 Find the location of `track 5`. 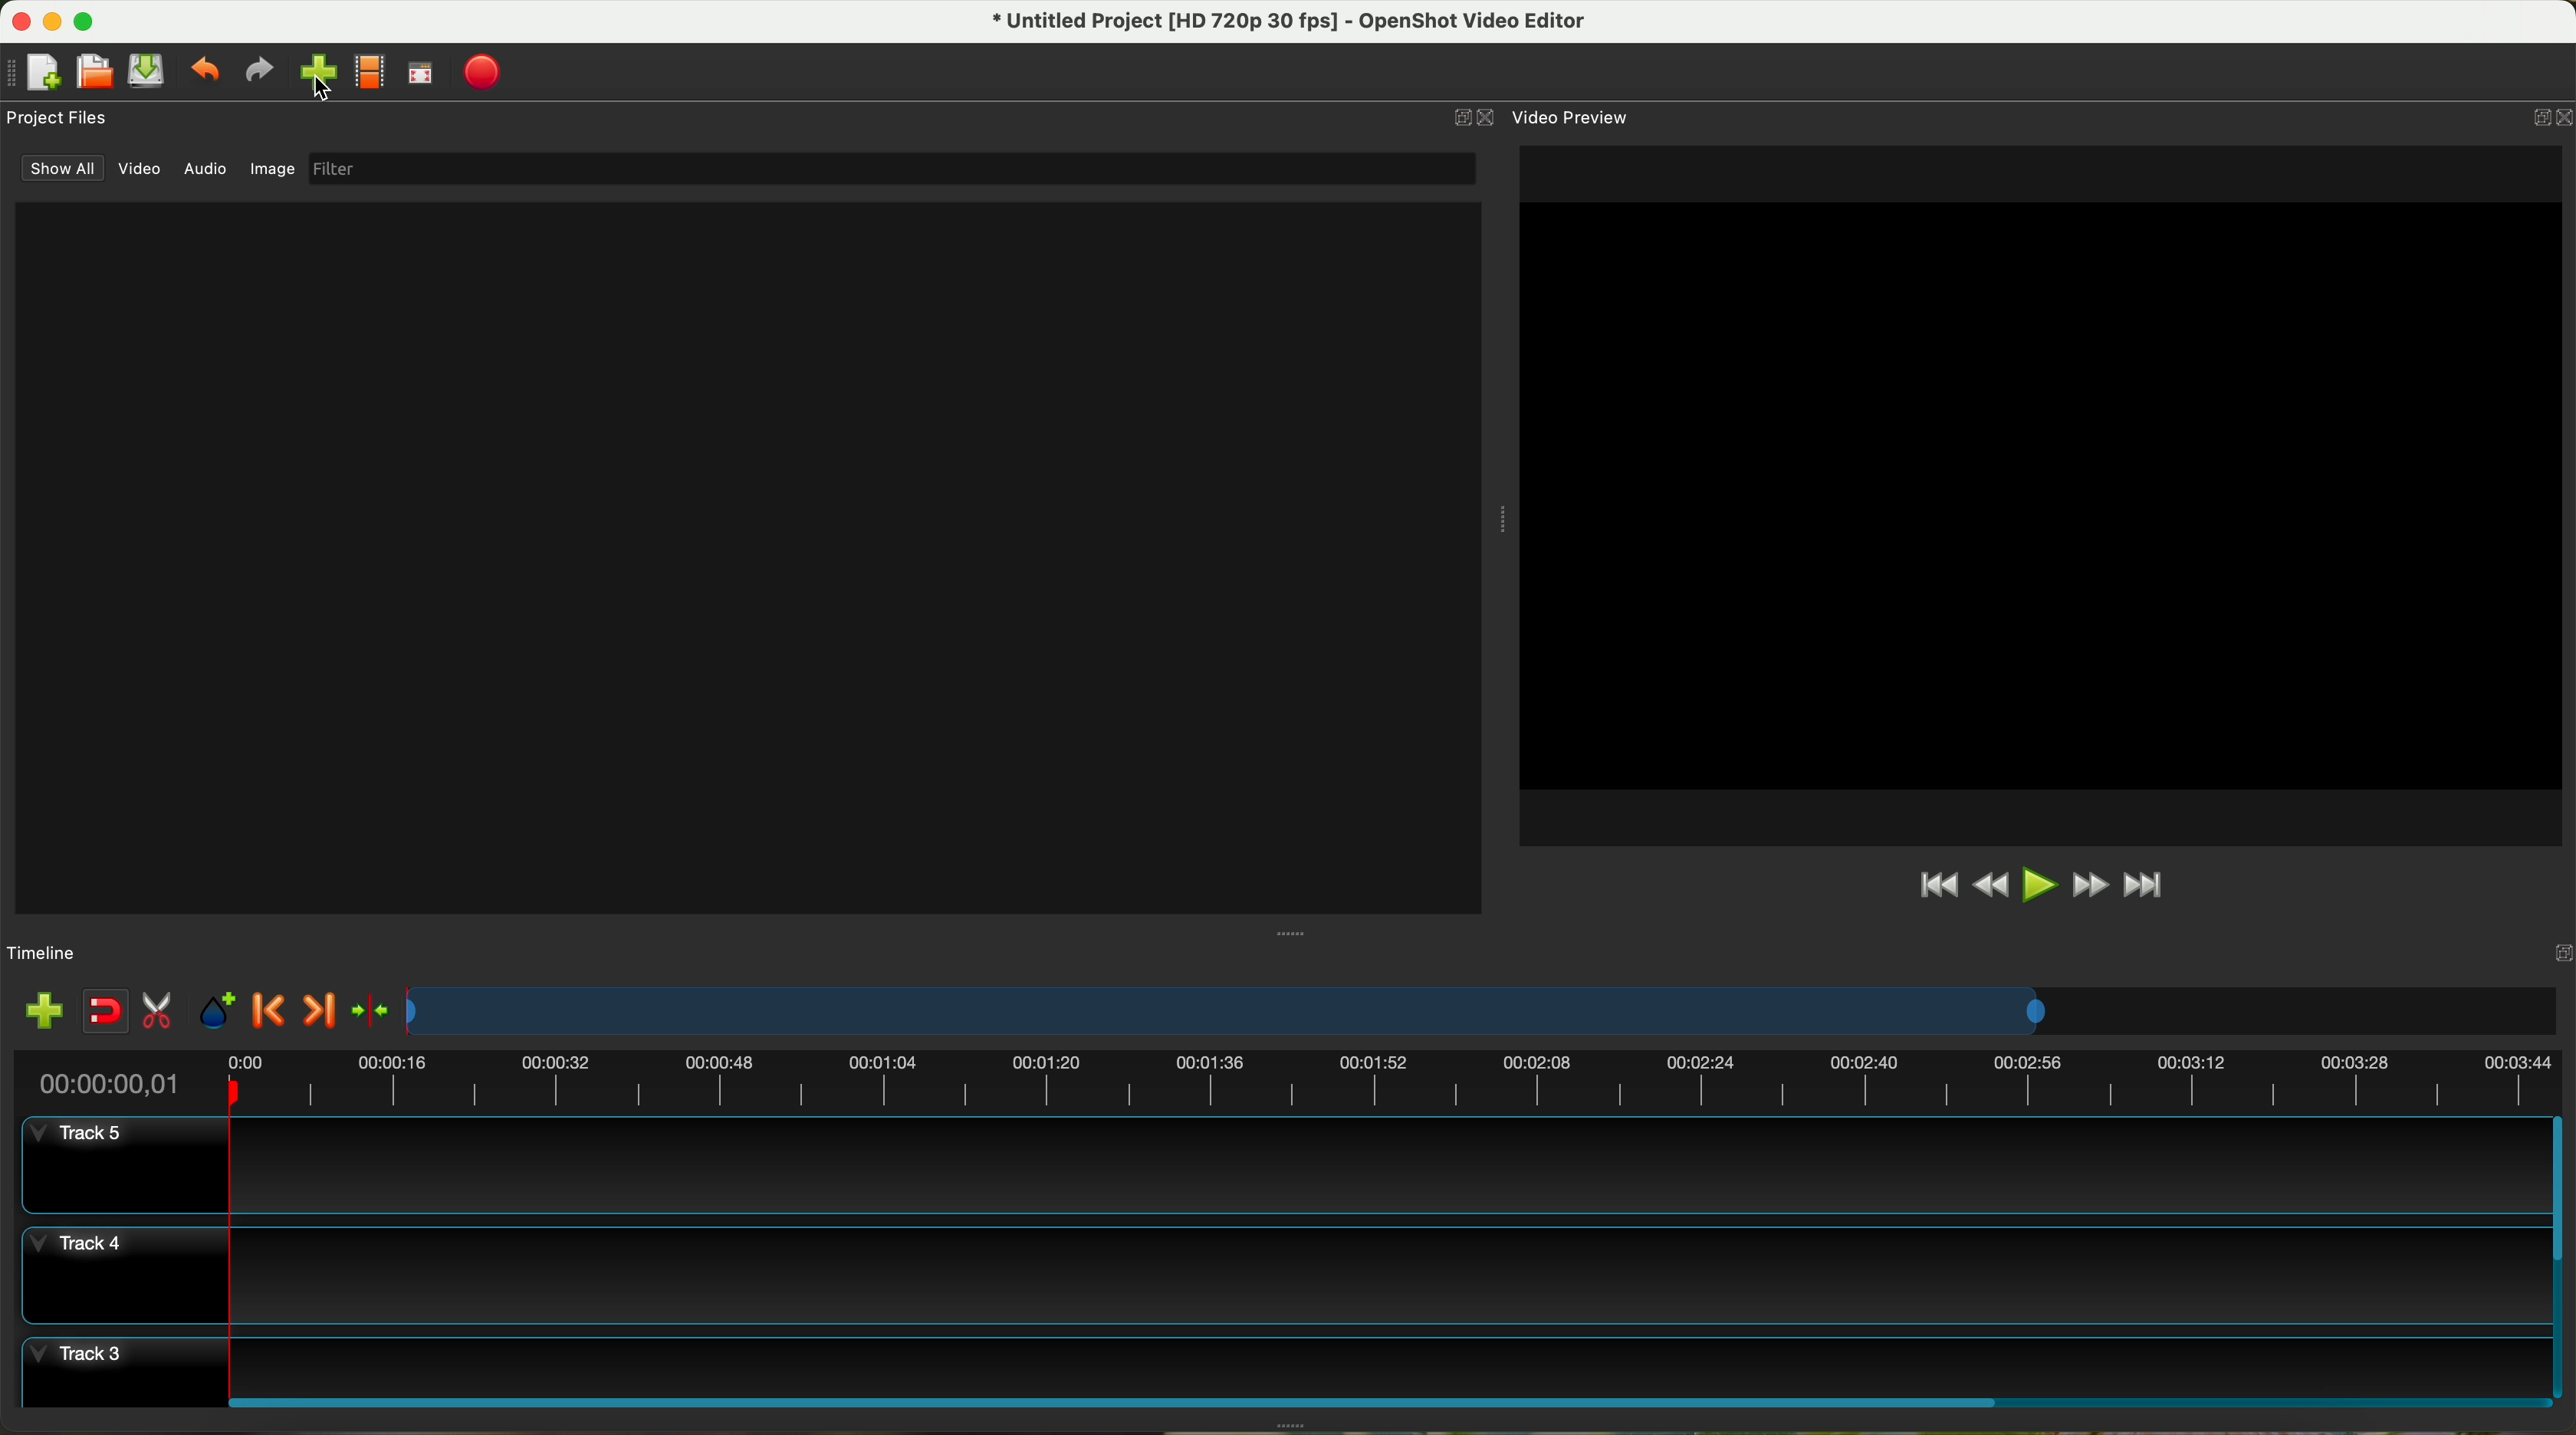

track 5 is located at coordinates (1289, 1166).